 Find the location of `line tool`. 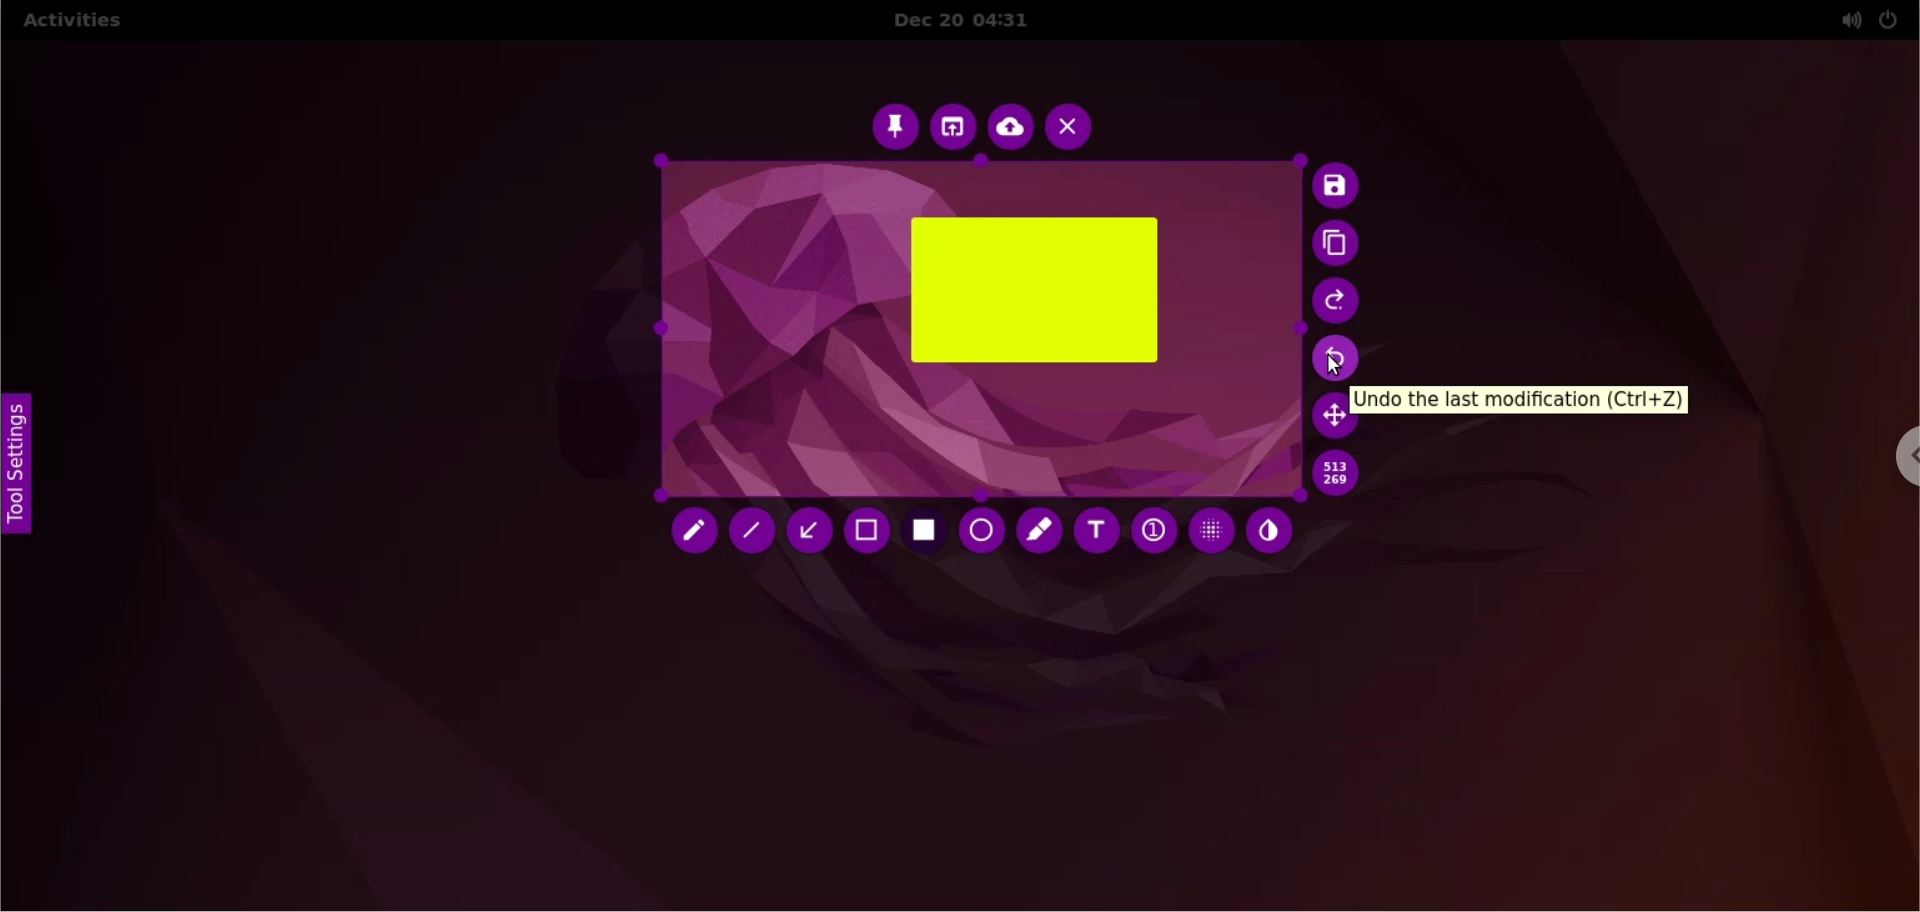

line tool is located at coordinates (752, 530).